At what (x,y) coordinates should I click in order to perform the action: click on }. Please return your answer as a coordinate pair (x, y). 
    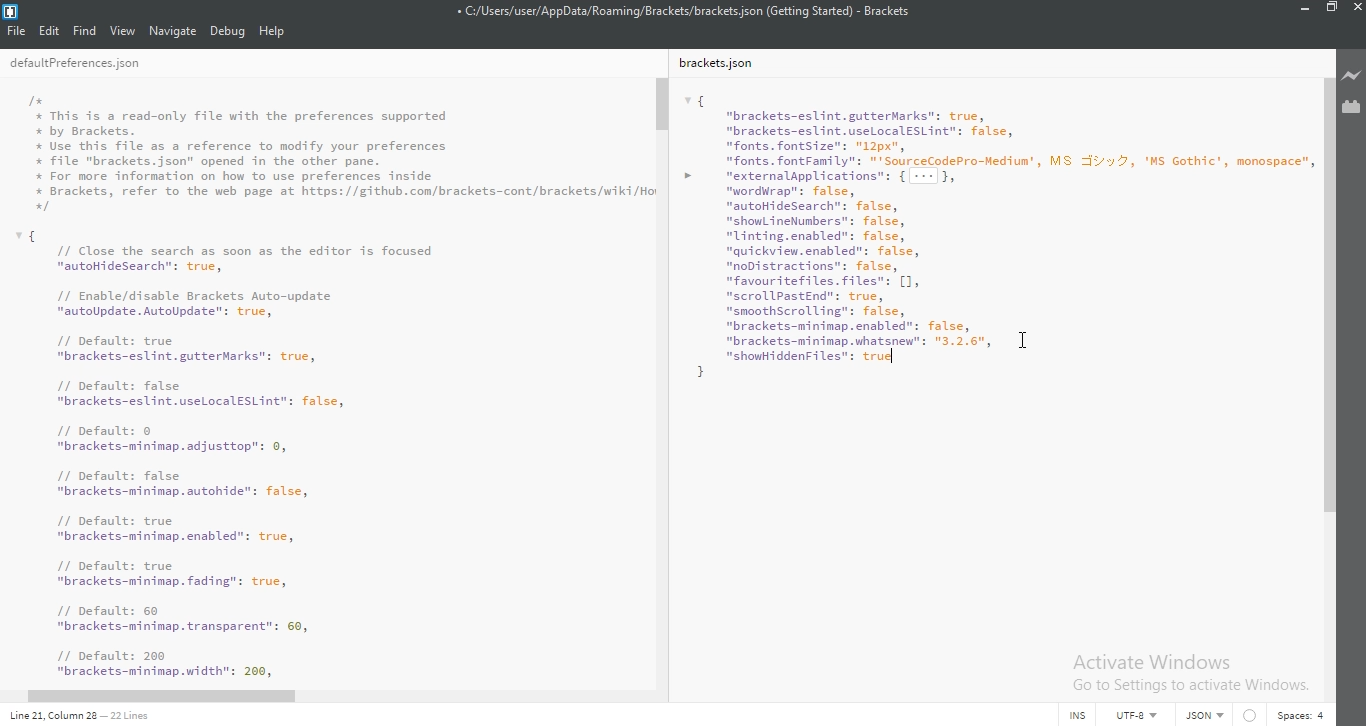
    Looking at the image, I should click on (698, 374).